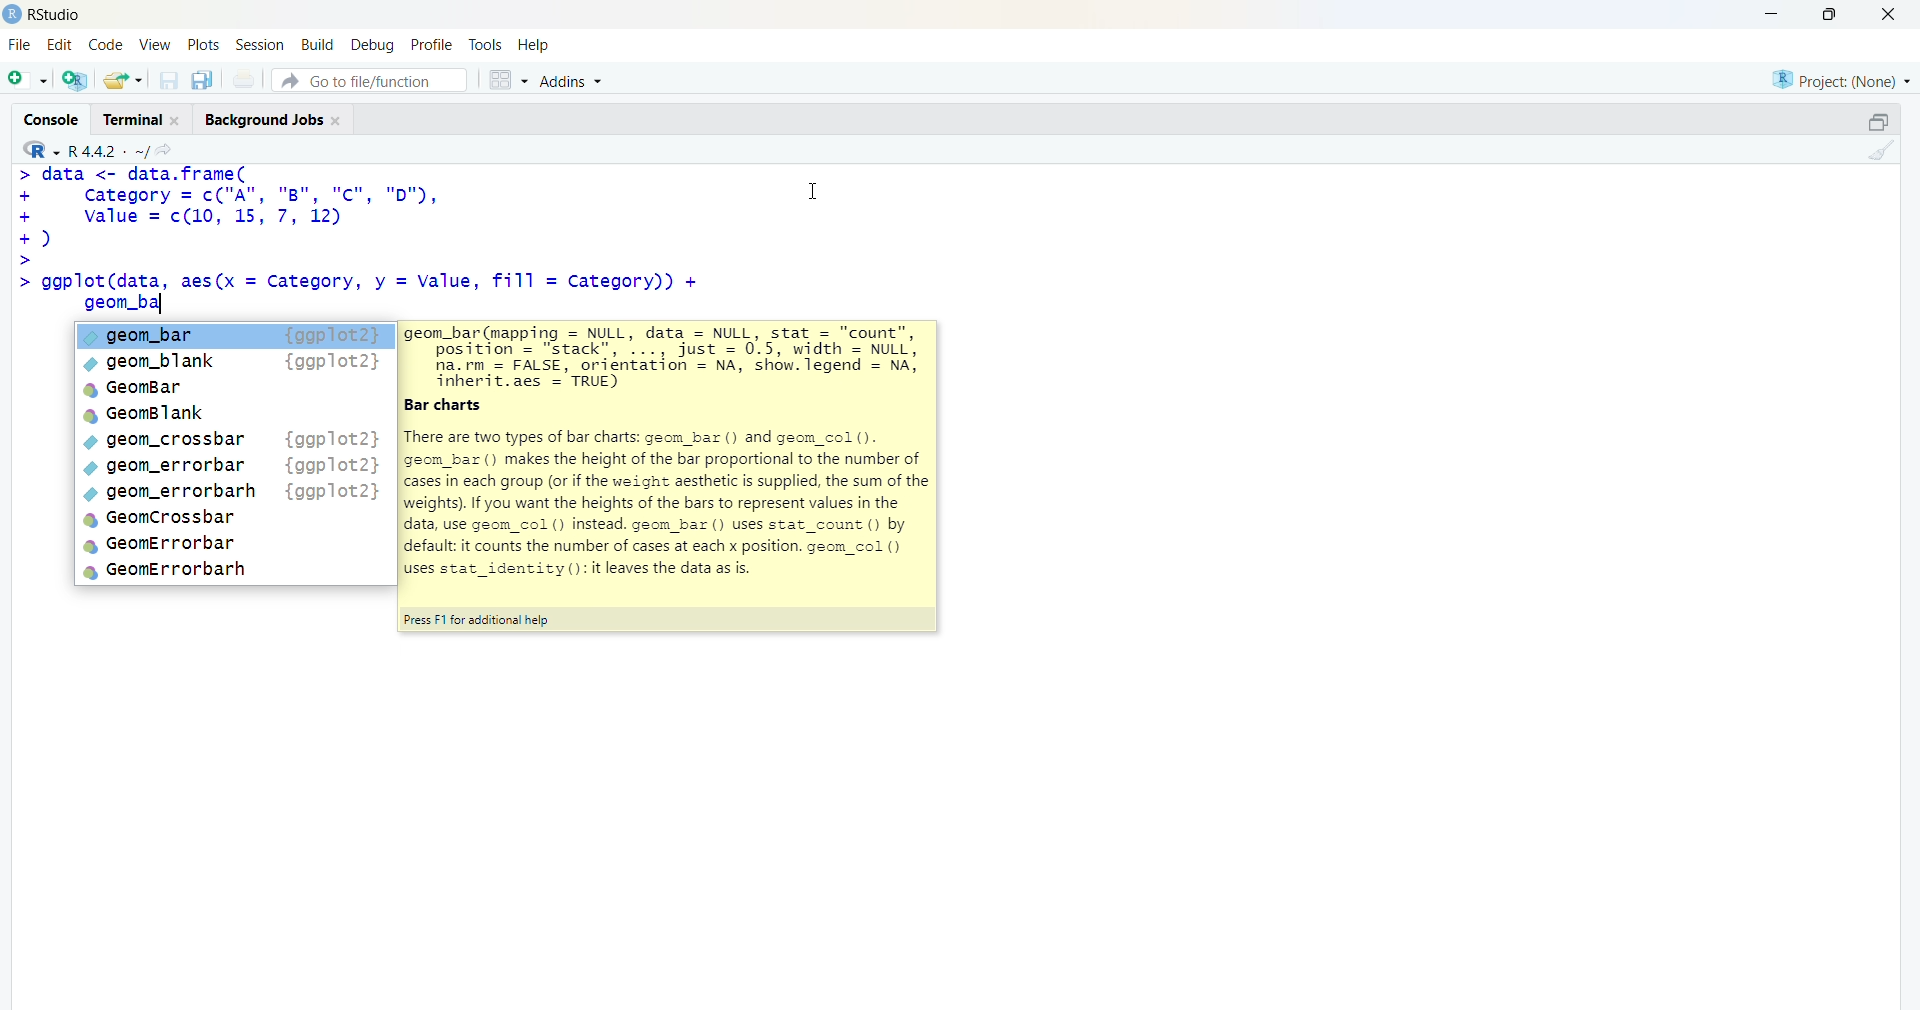 The image size is (1920, 1010). What do you see at coordinates (232, 456) in the screenshot?
I see `suggested - CALEIC LIP¢ geom_blanka GeomBar GeomBlank¢ geom_crossbar¢ geom_errorbar¢ geom_errorbarh® GeomCrossbara GeomErrorbara GeomErrorbarh` at bounding box center [232, 456].